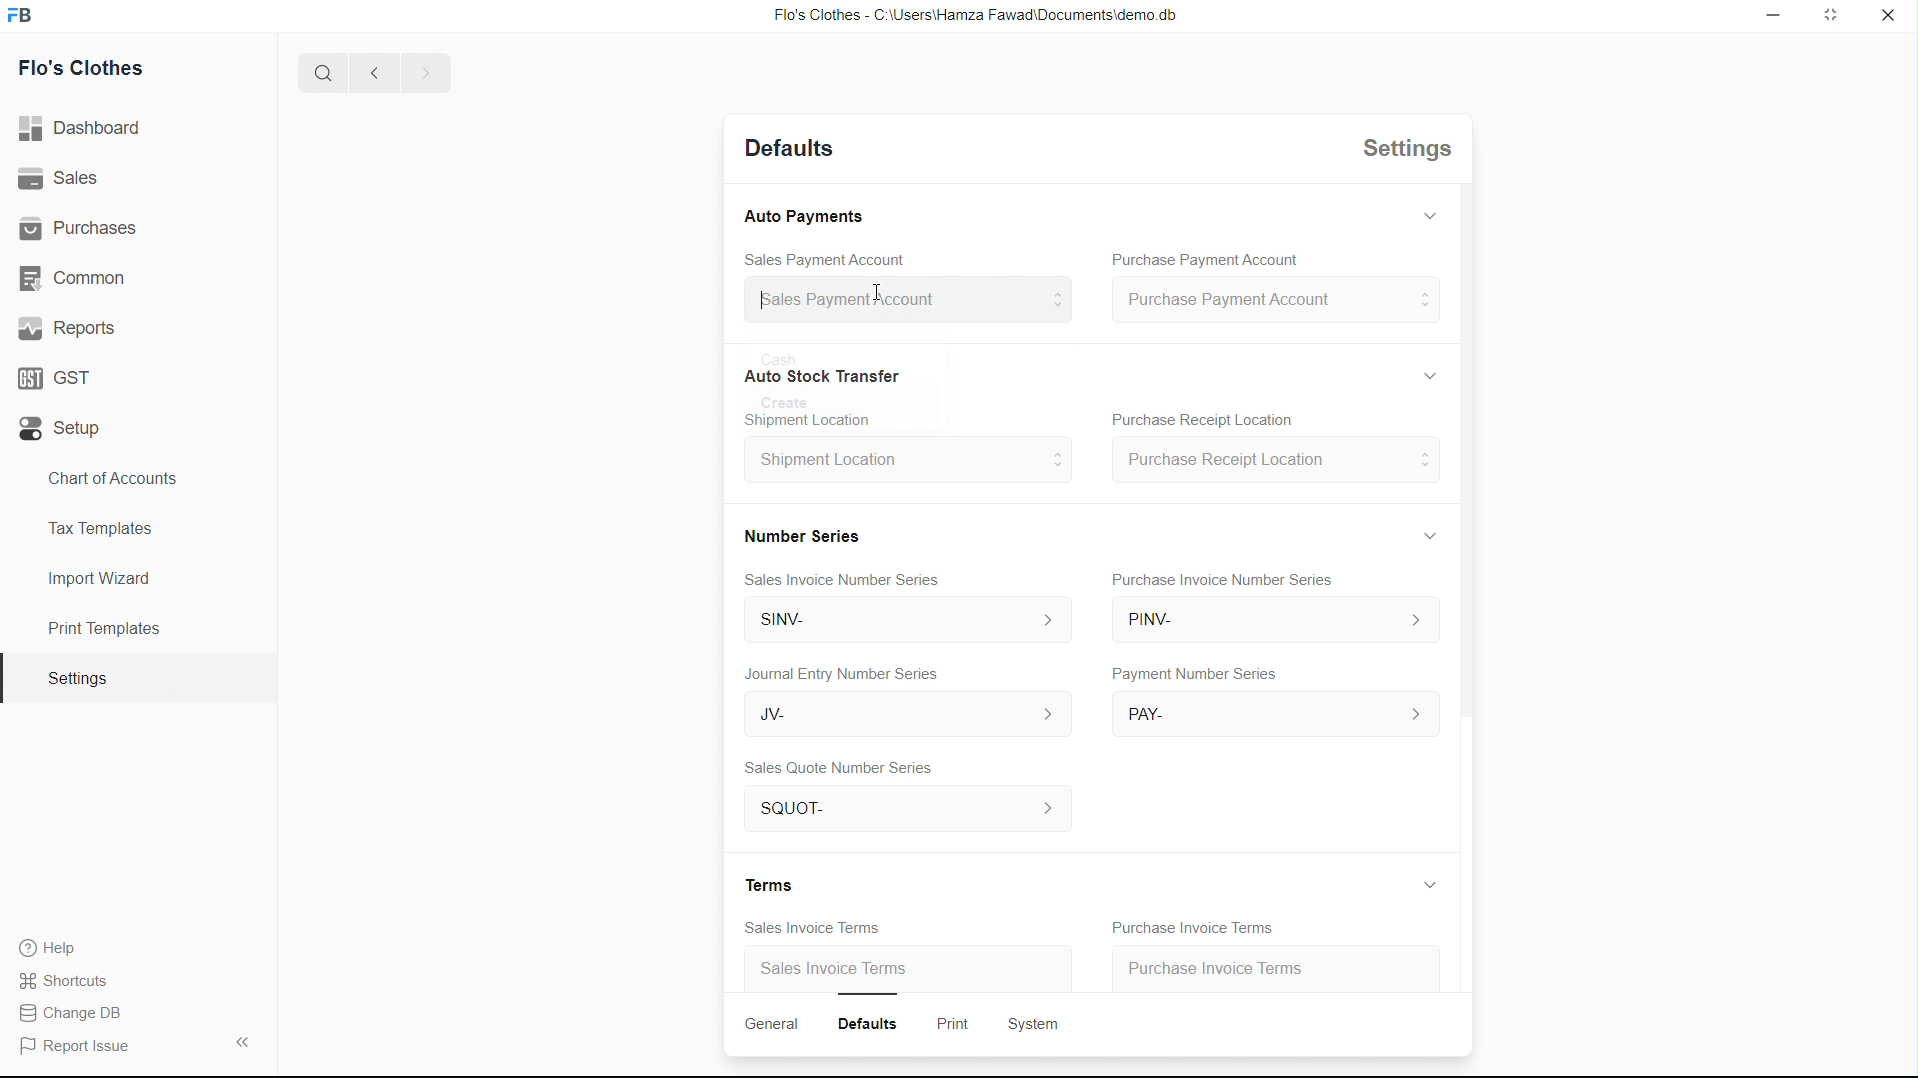 Image resolution: width=1918 pixels, height=1078 pixels. What do you see at coordinates (1198, 928) in the screenshot?
I see `Purchase Invoice Terms` at bounding box center [1198, 928].